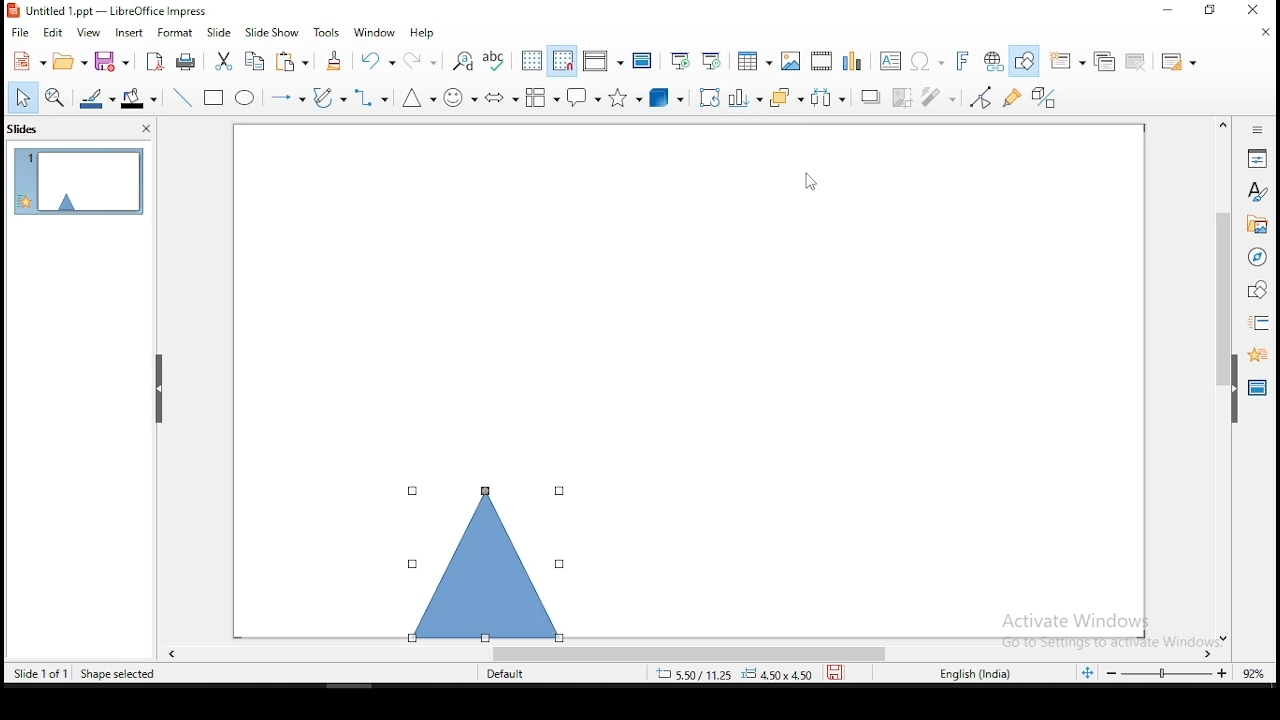  I want to click on Shape selected, so click(116, 674).